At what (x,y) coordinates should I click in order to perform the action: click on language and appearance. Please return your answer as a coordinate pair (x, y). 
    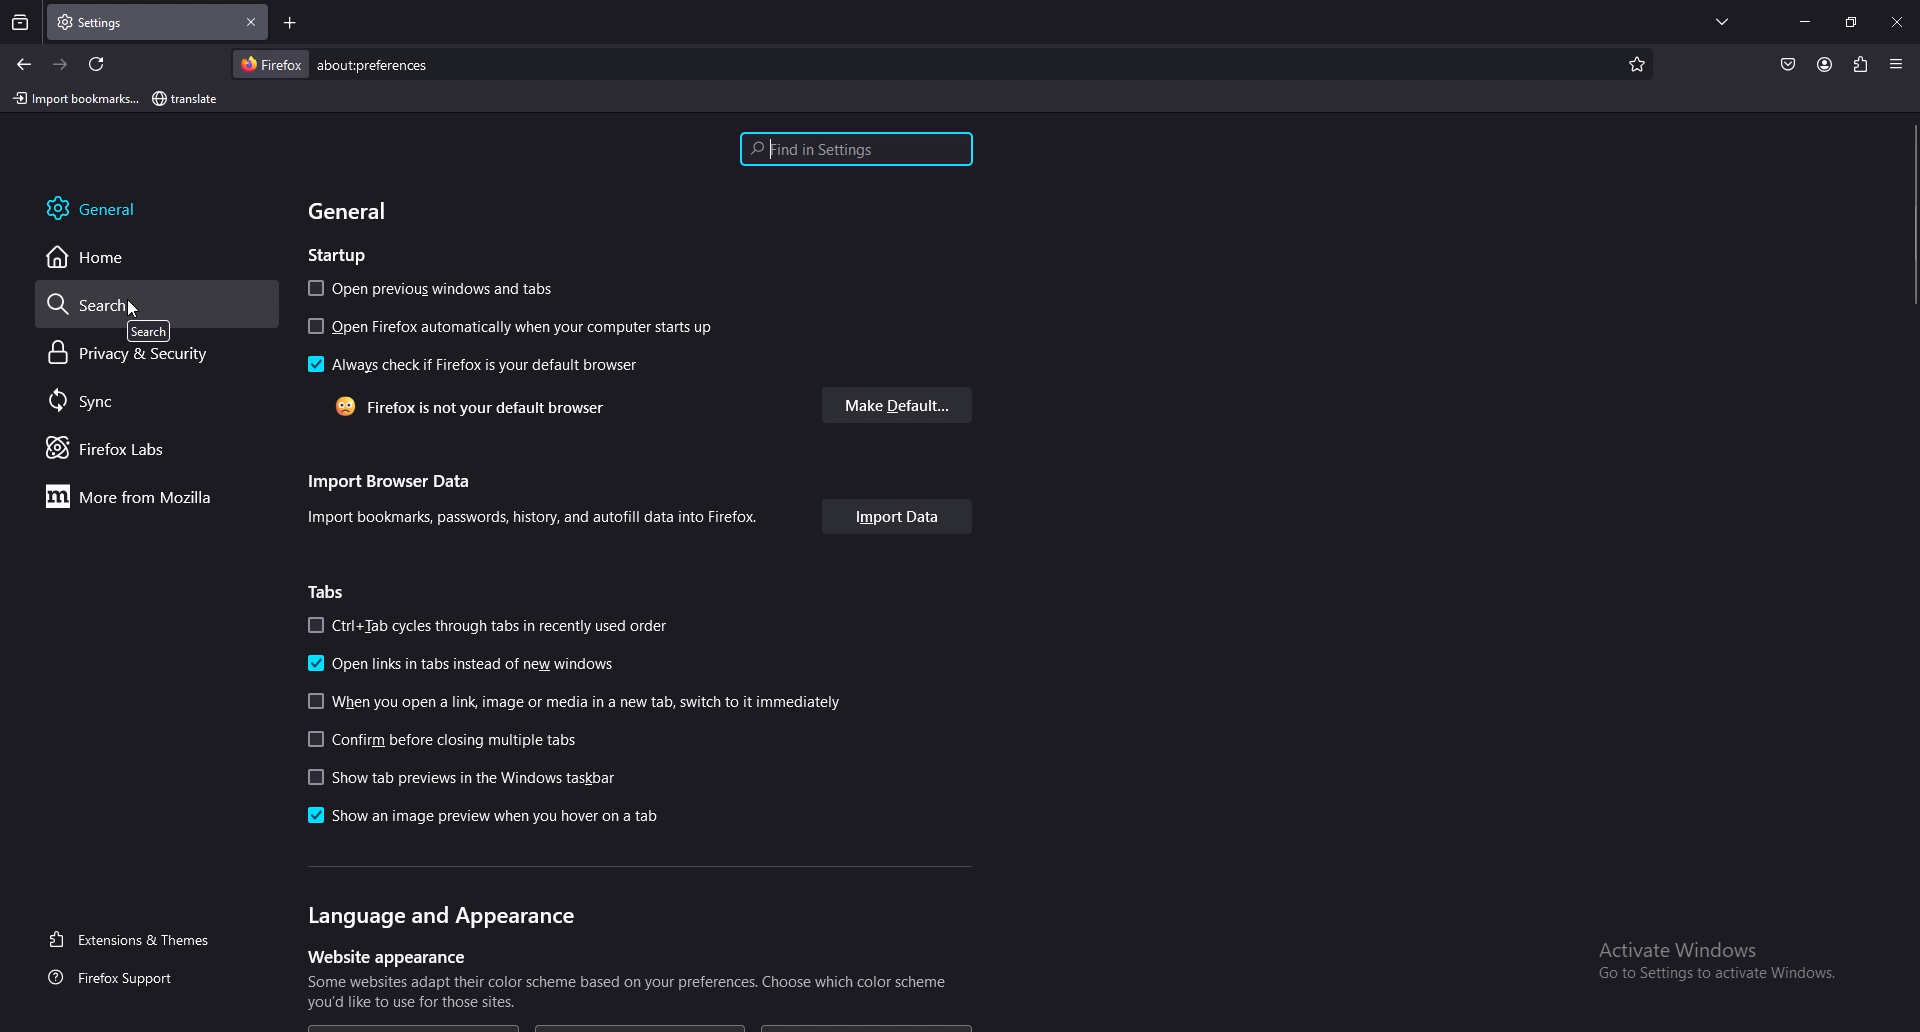
    Looking at the image, I should click on (452, 917).